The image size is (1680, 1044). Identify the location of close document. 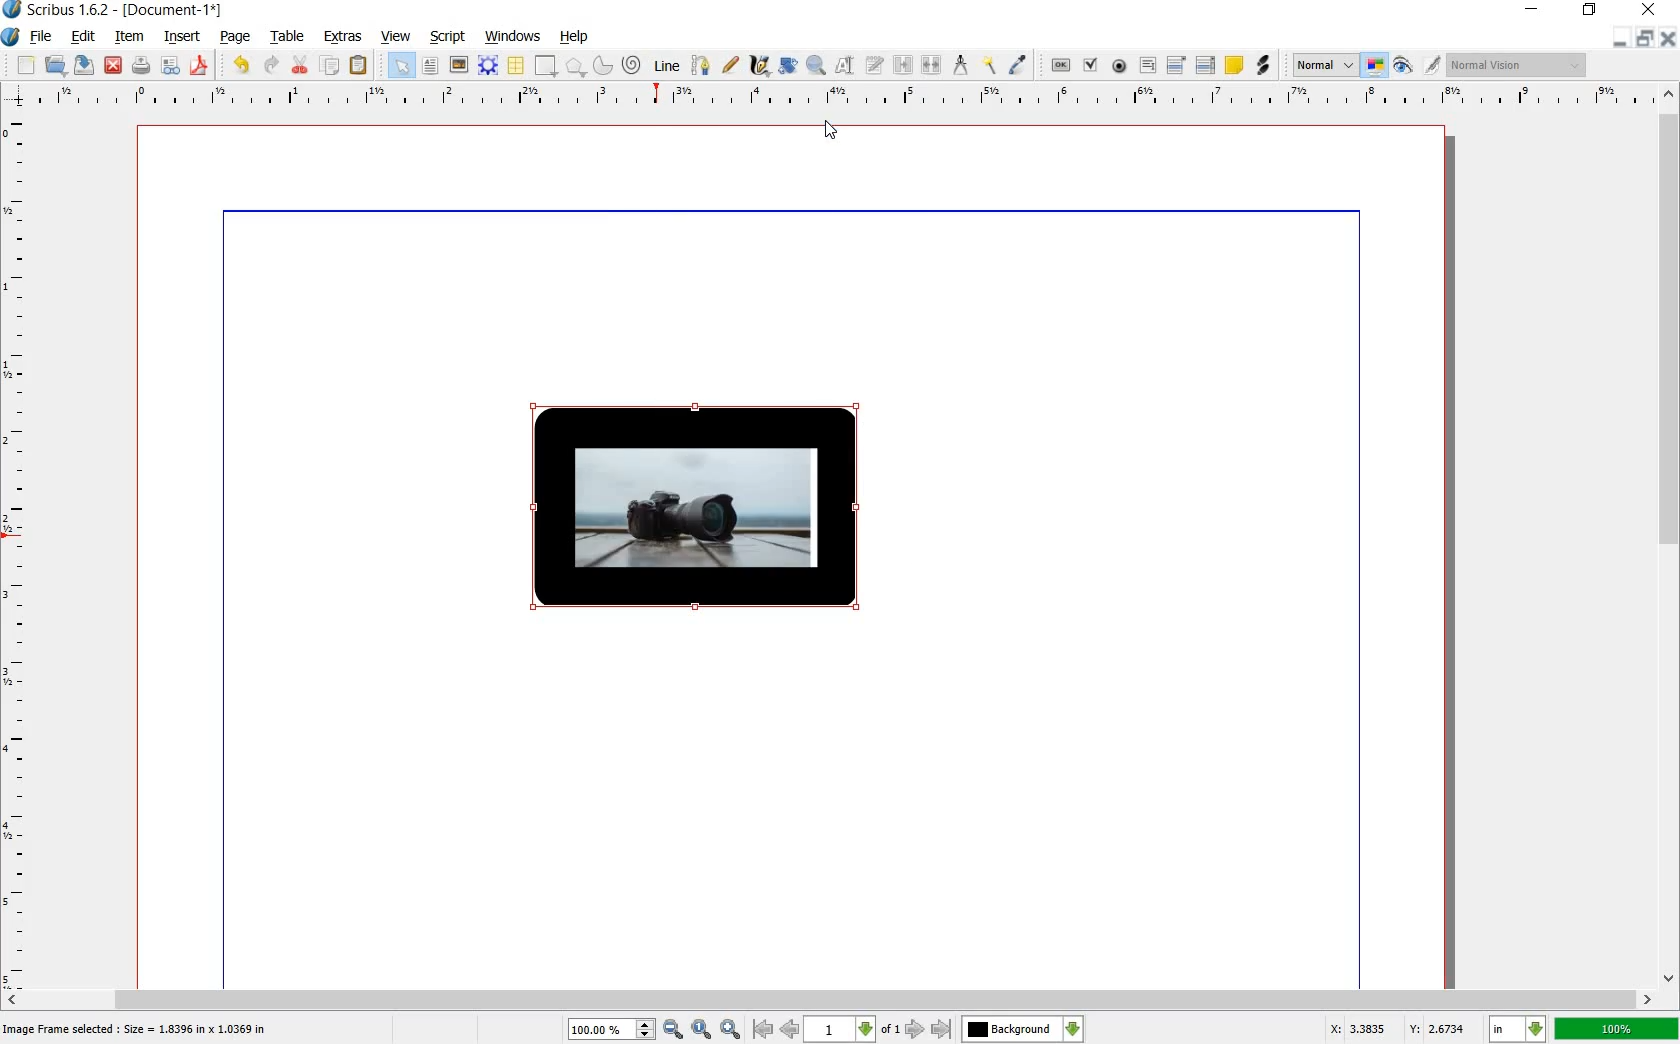
(1670, 36).